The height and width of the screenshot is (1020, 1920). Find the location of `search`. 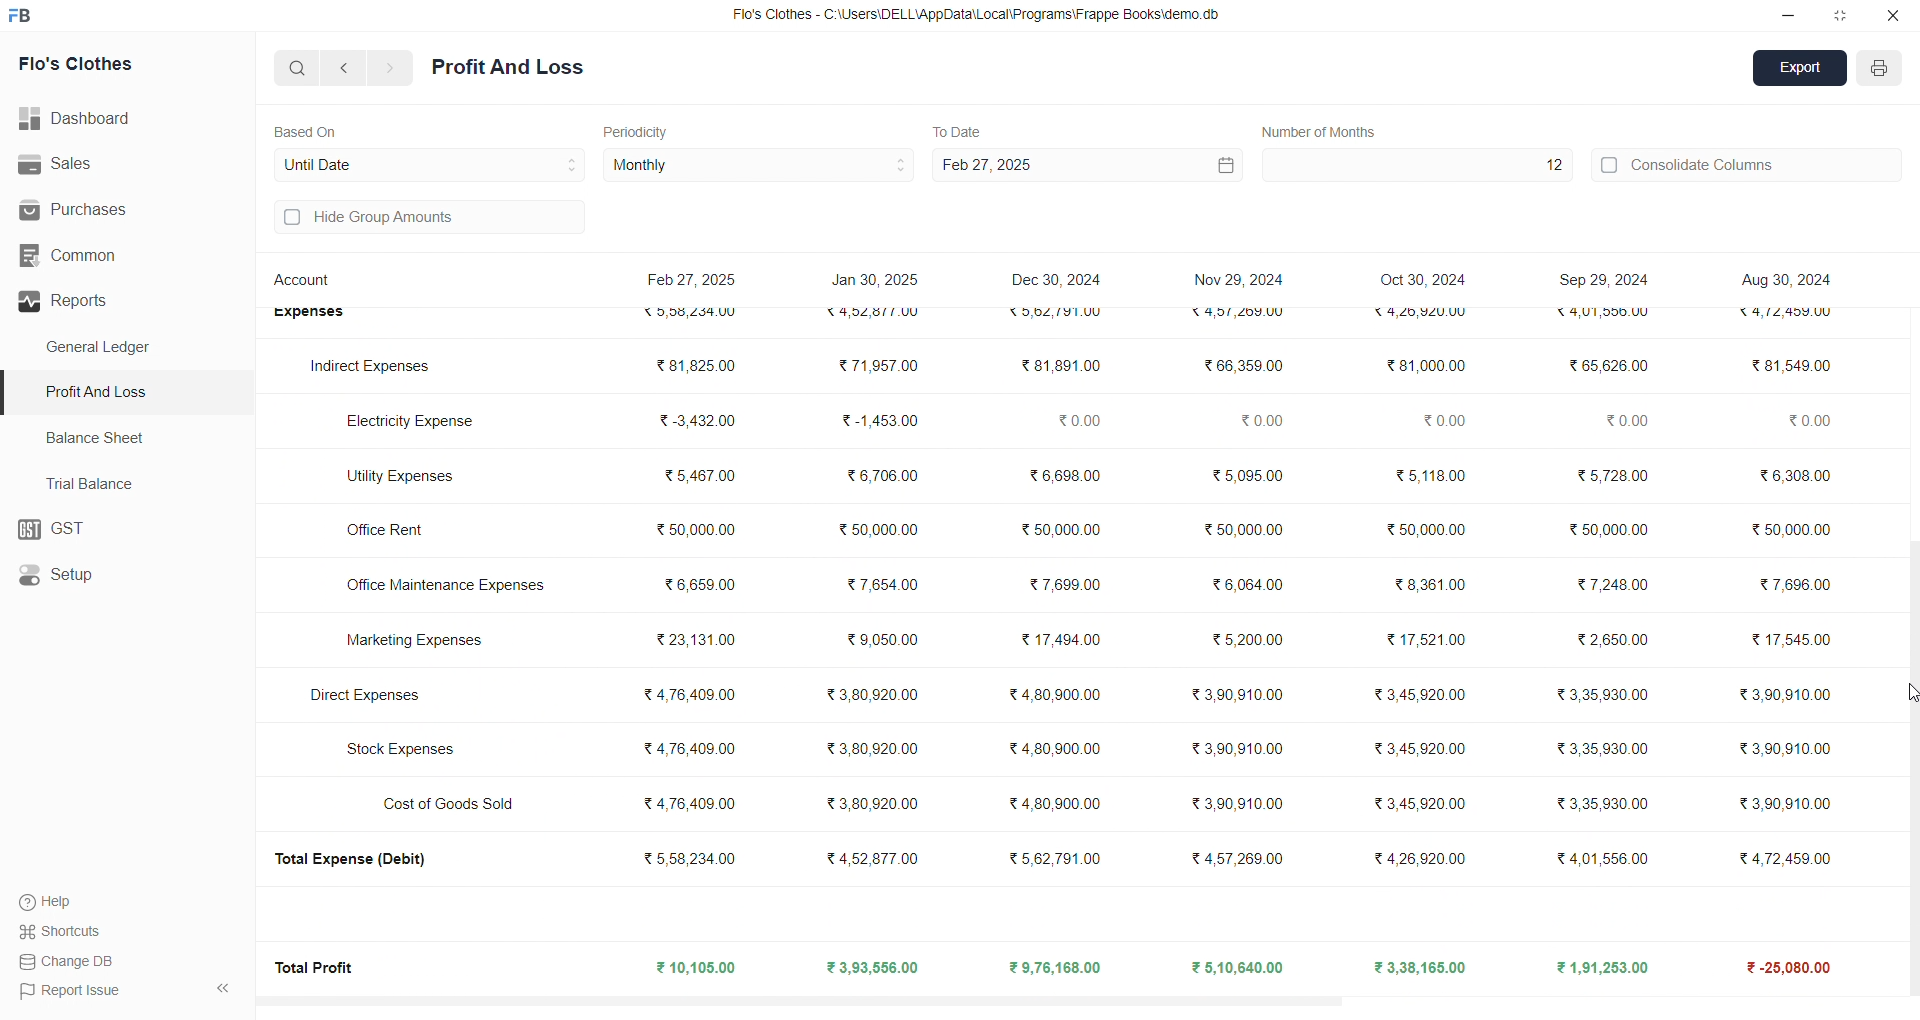

search is located at coordinates (298, 67).